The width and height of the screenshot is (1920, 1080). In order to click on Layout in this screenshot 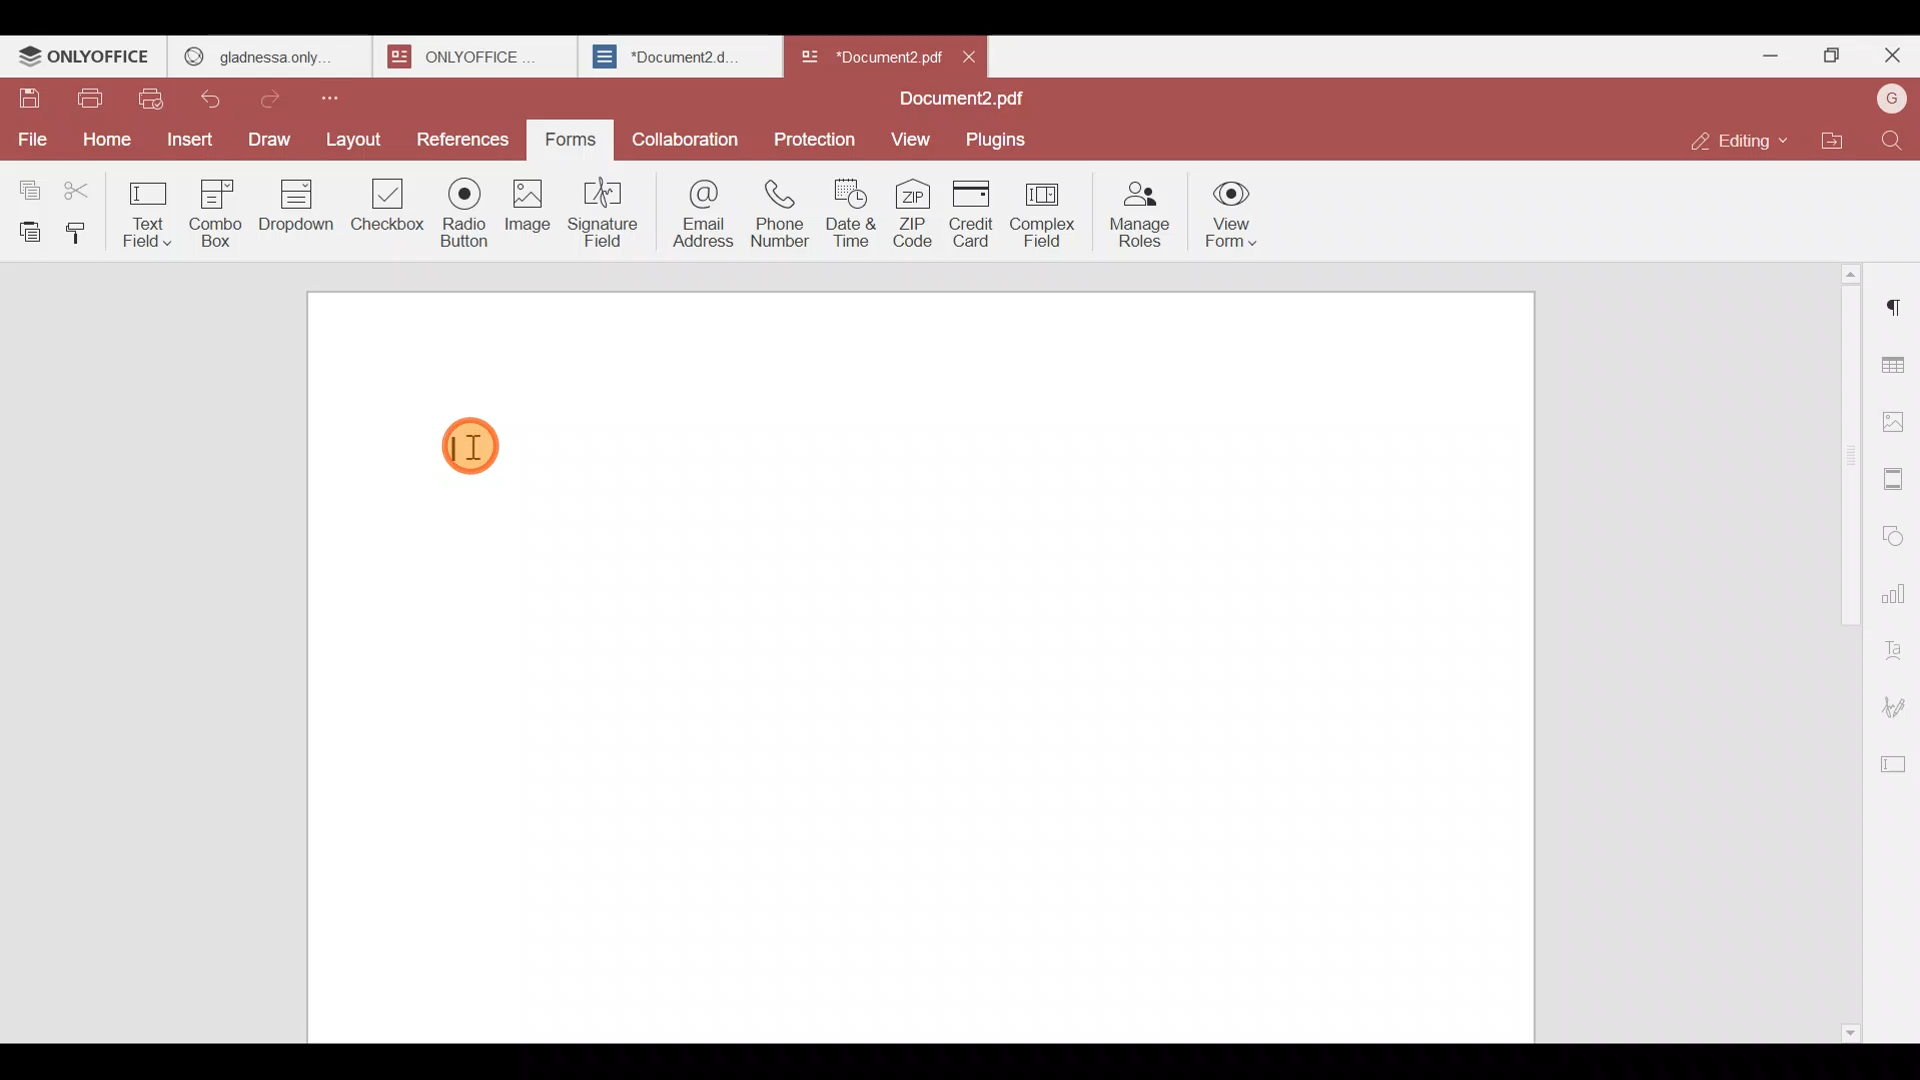, I will do `click(355, 135)`.